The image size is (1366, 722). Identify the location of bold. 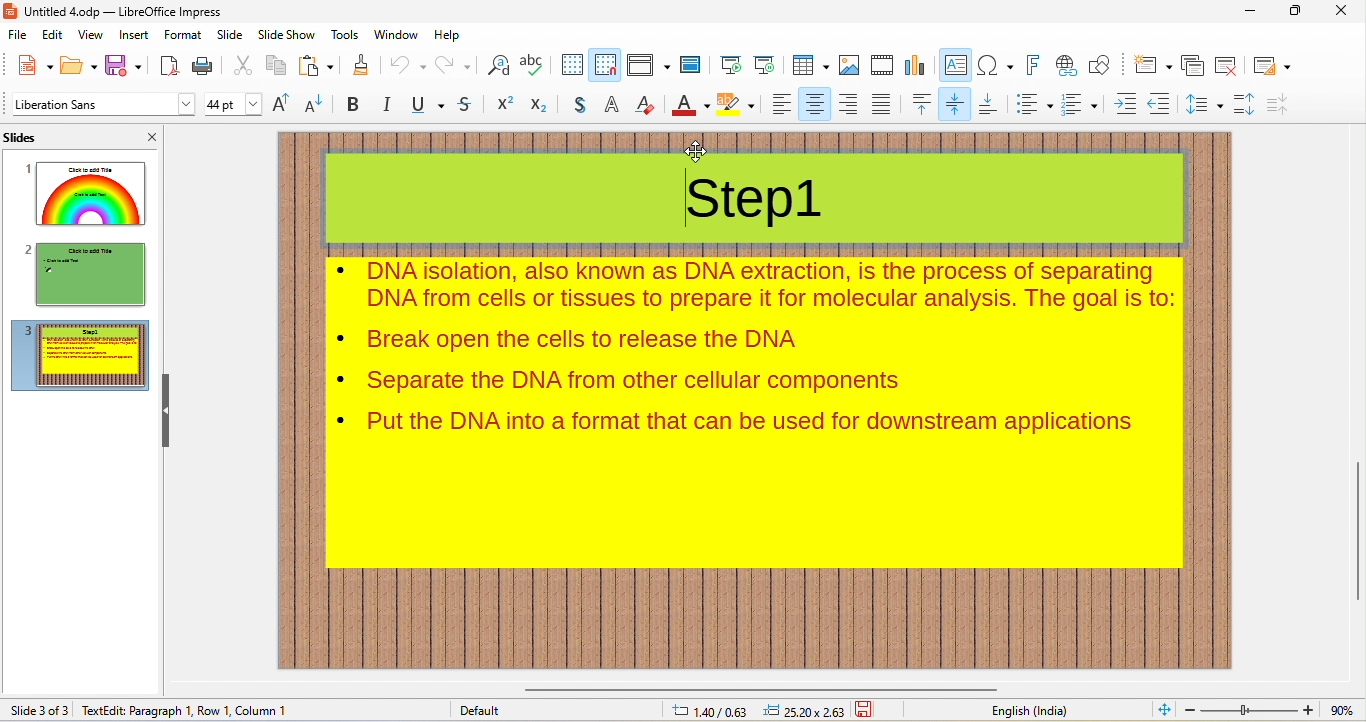
(353, 104).